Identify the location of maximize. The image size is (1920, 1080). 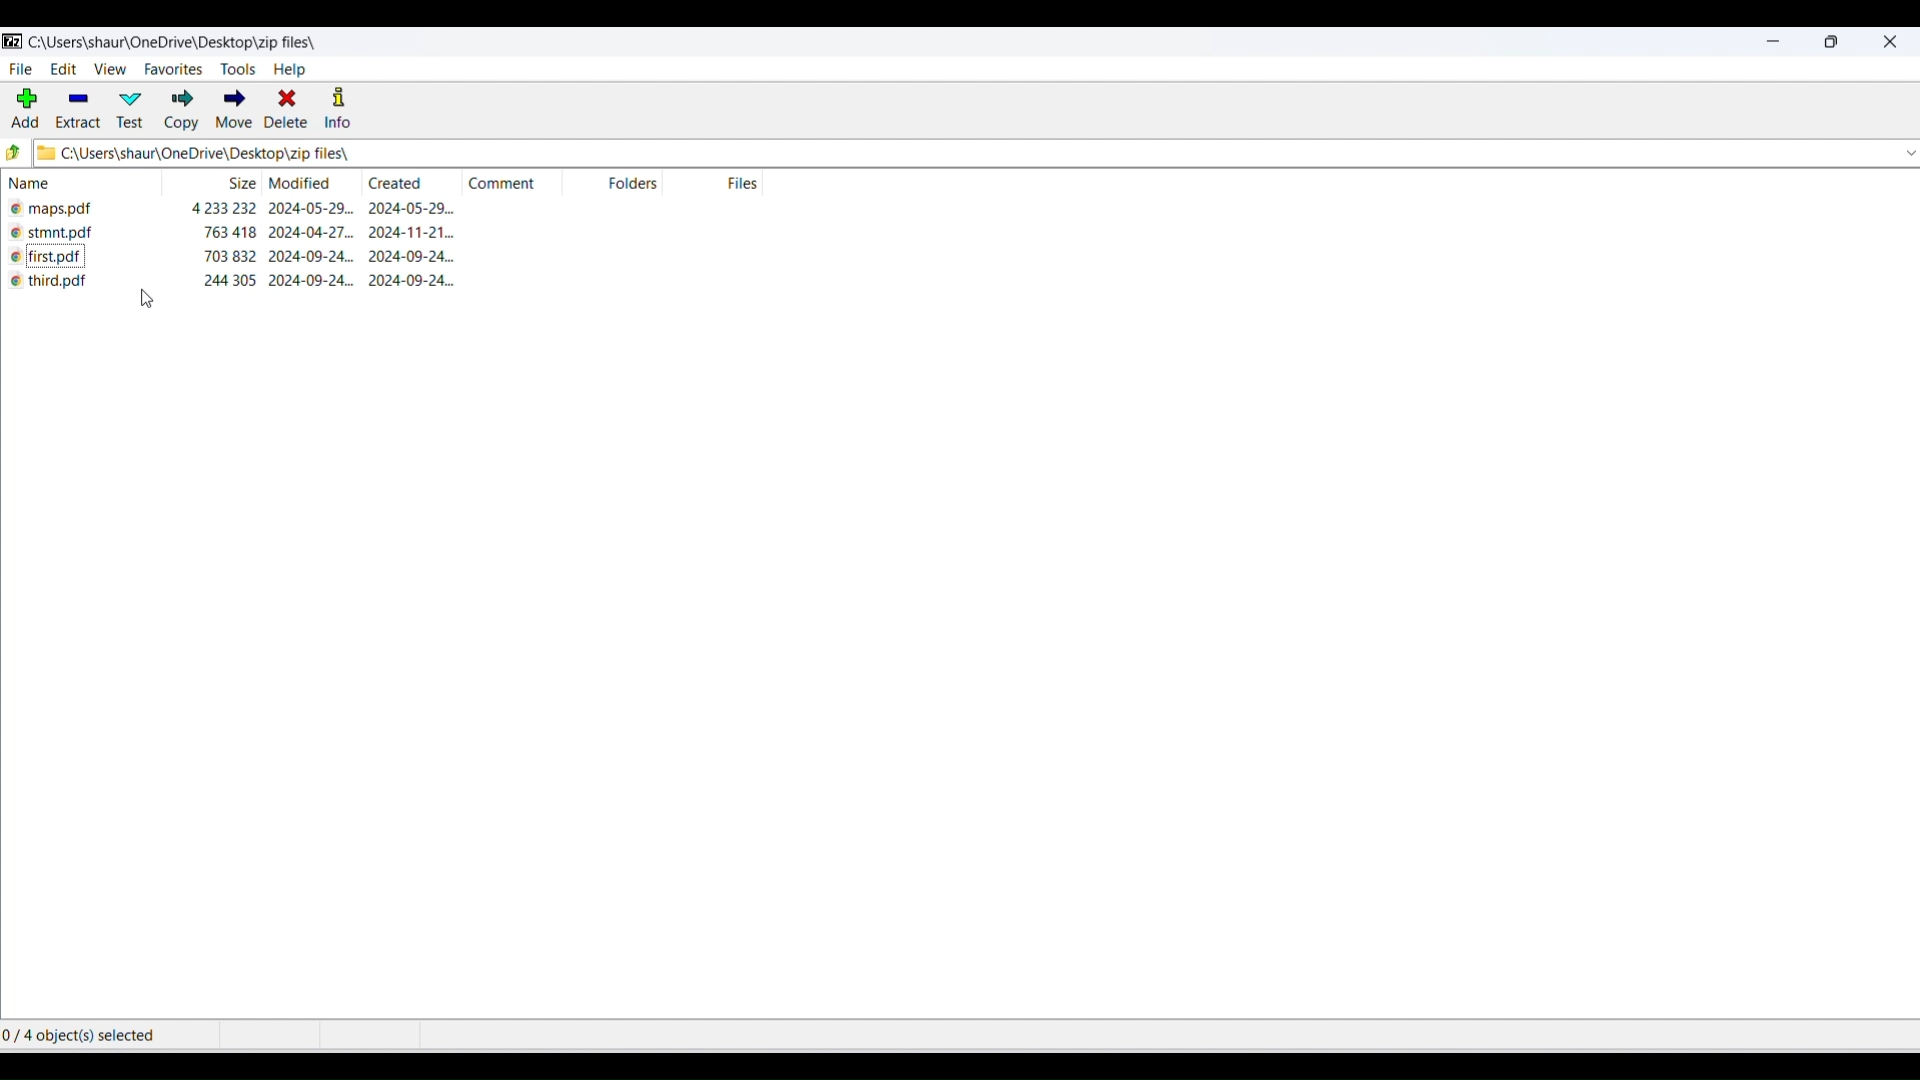
(1832, 46).